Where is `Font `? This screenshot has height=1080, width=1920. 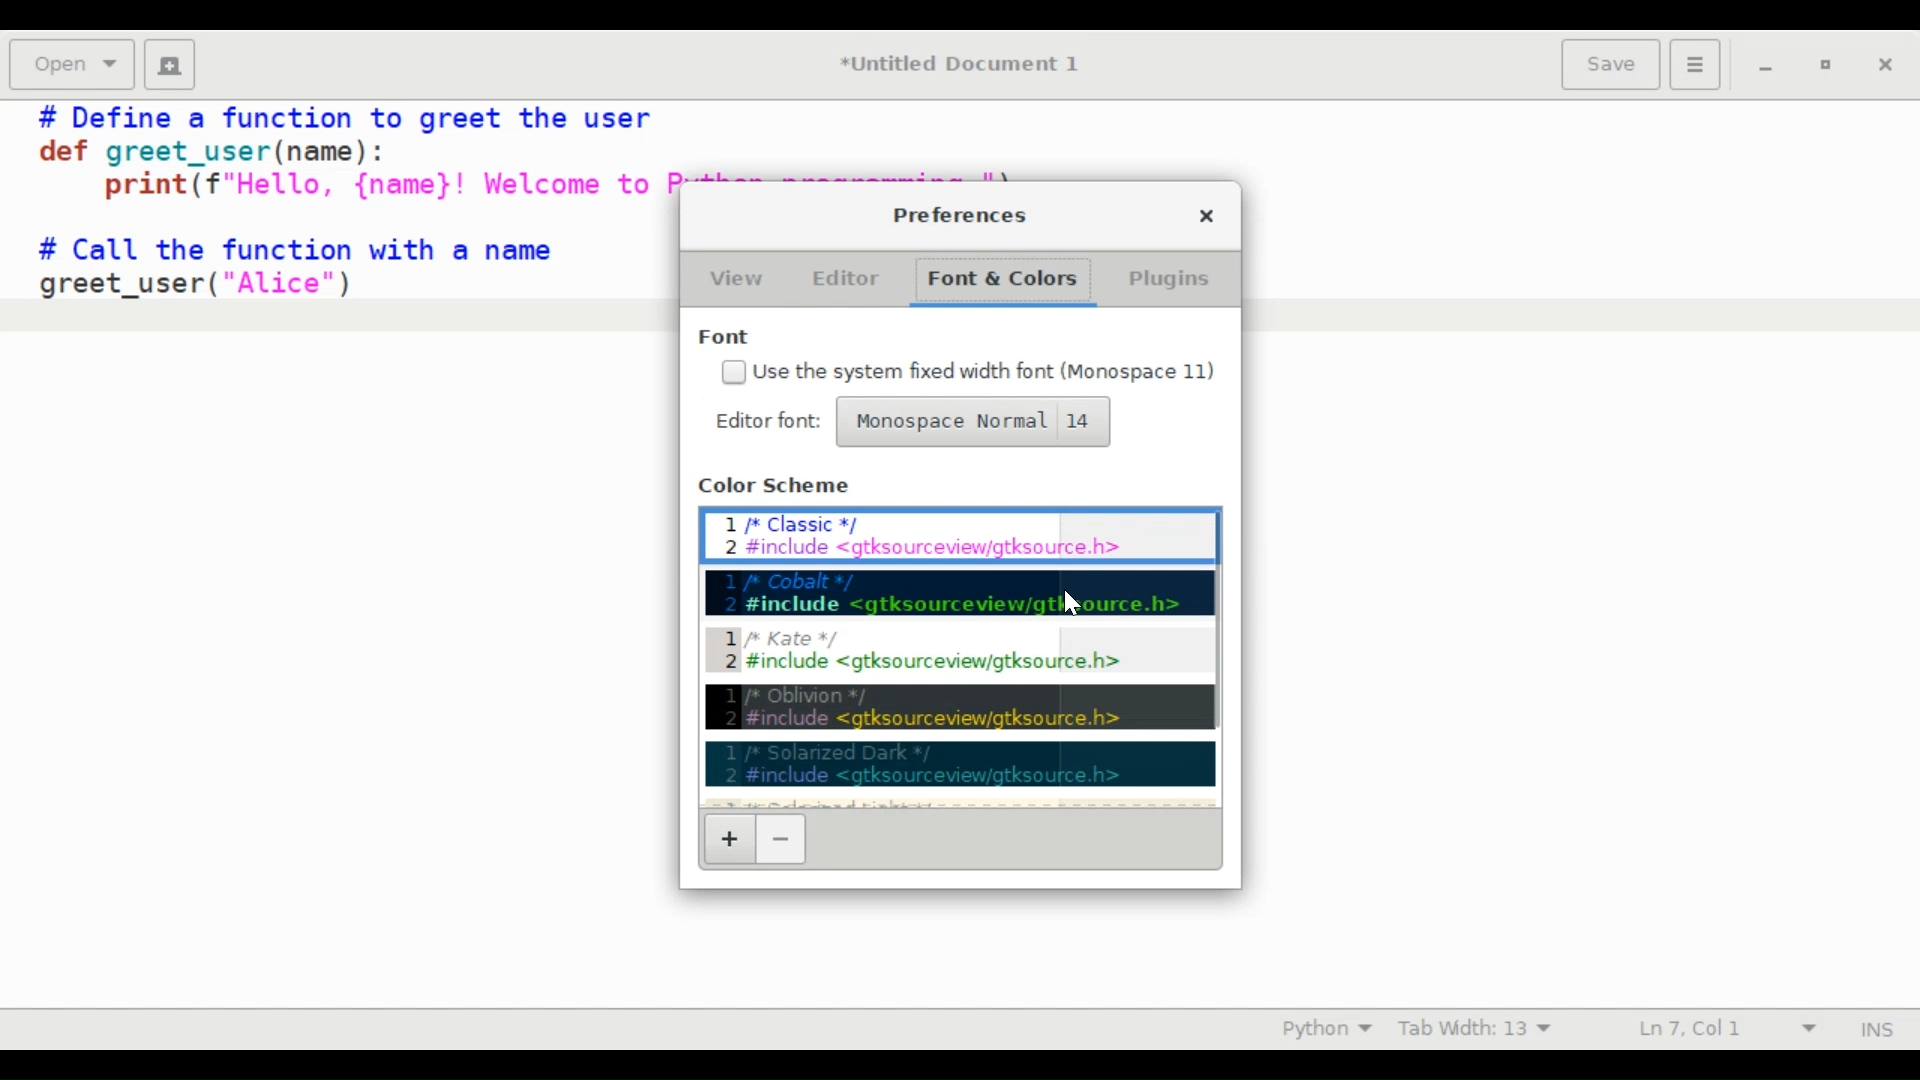 Font  is located at coordinates (730, 335).